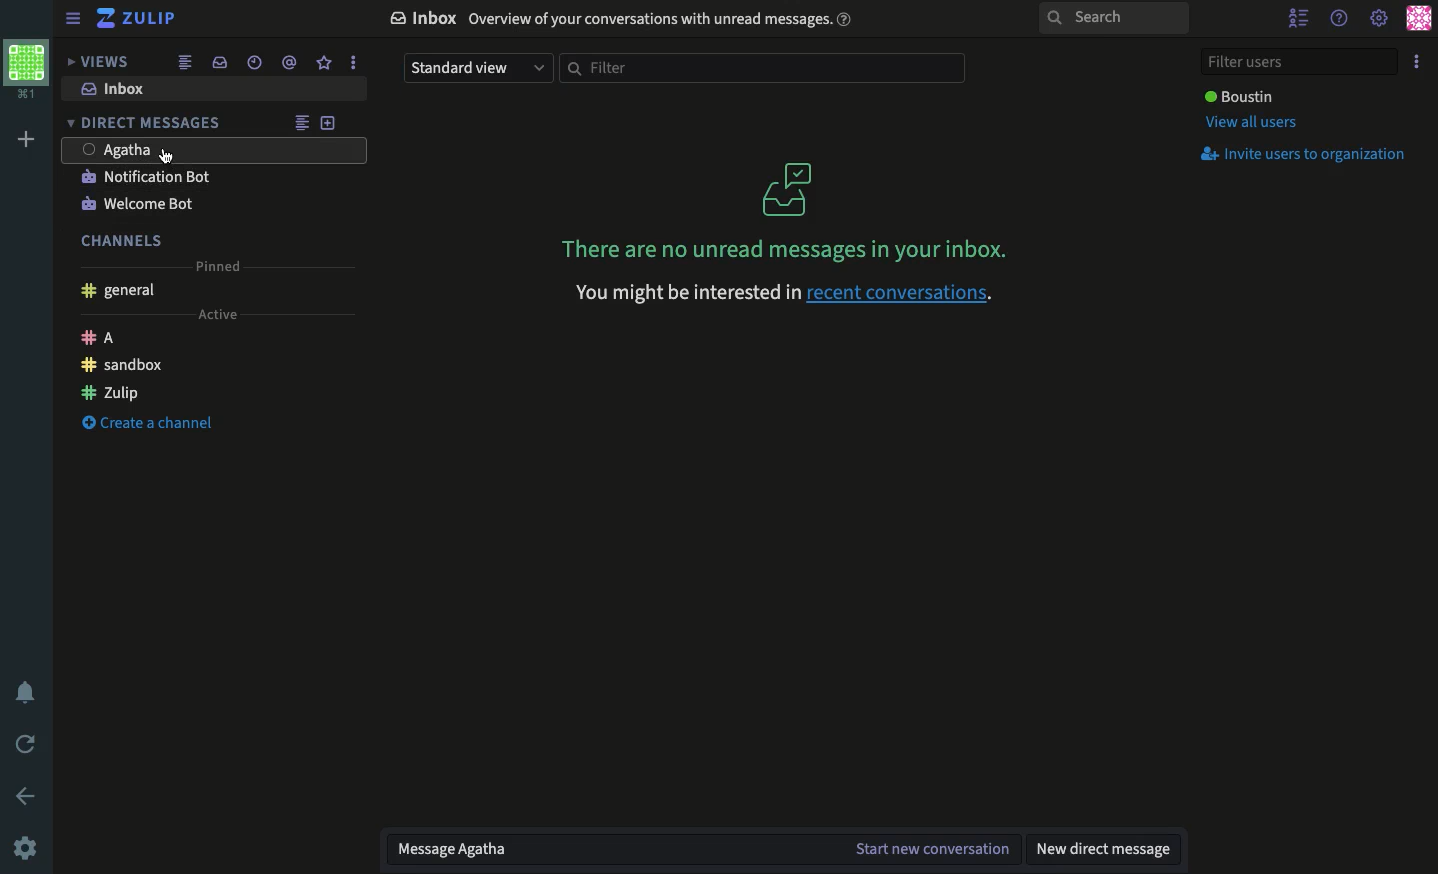 The height and width of the screenshot is (874, 1438). Describe the element at coordinates (767, 71) in the screenshot. I see `Filter` at that location.